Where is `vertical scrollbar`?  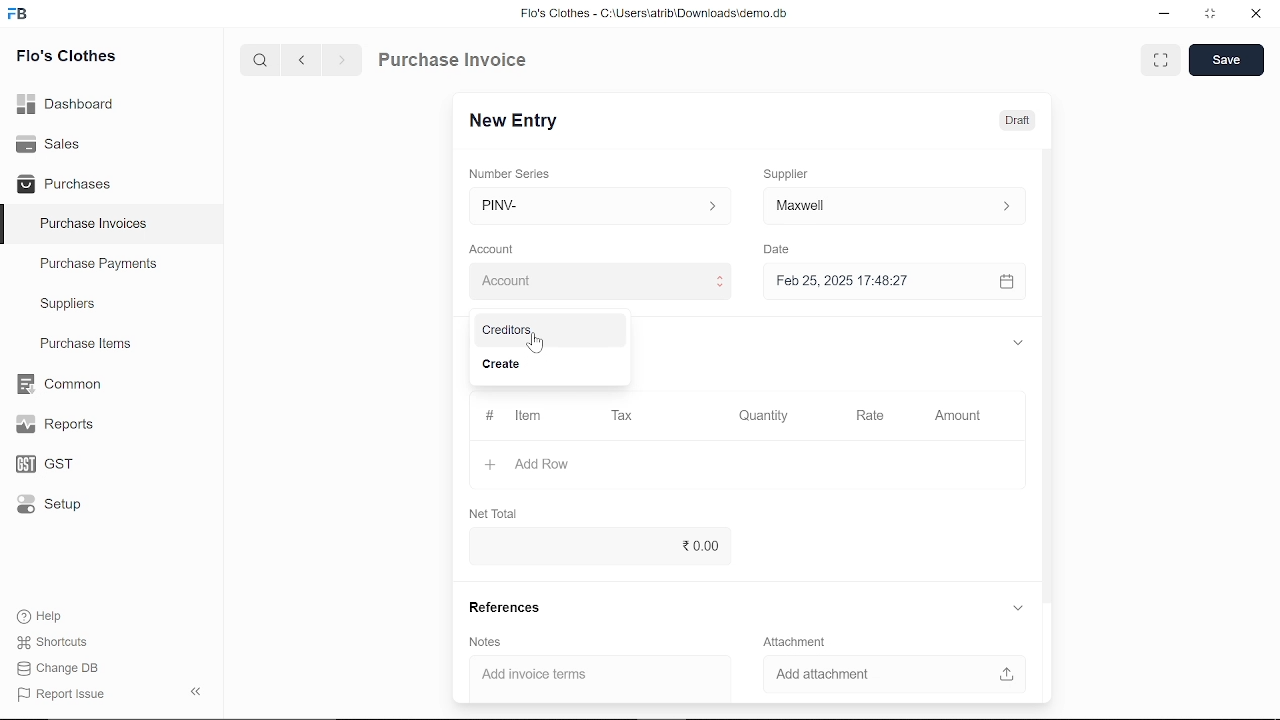 vertical scrollbar is located at coordinates (1047, 373).